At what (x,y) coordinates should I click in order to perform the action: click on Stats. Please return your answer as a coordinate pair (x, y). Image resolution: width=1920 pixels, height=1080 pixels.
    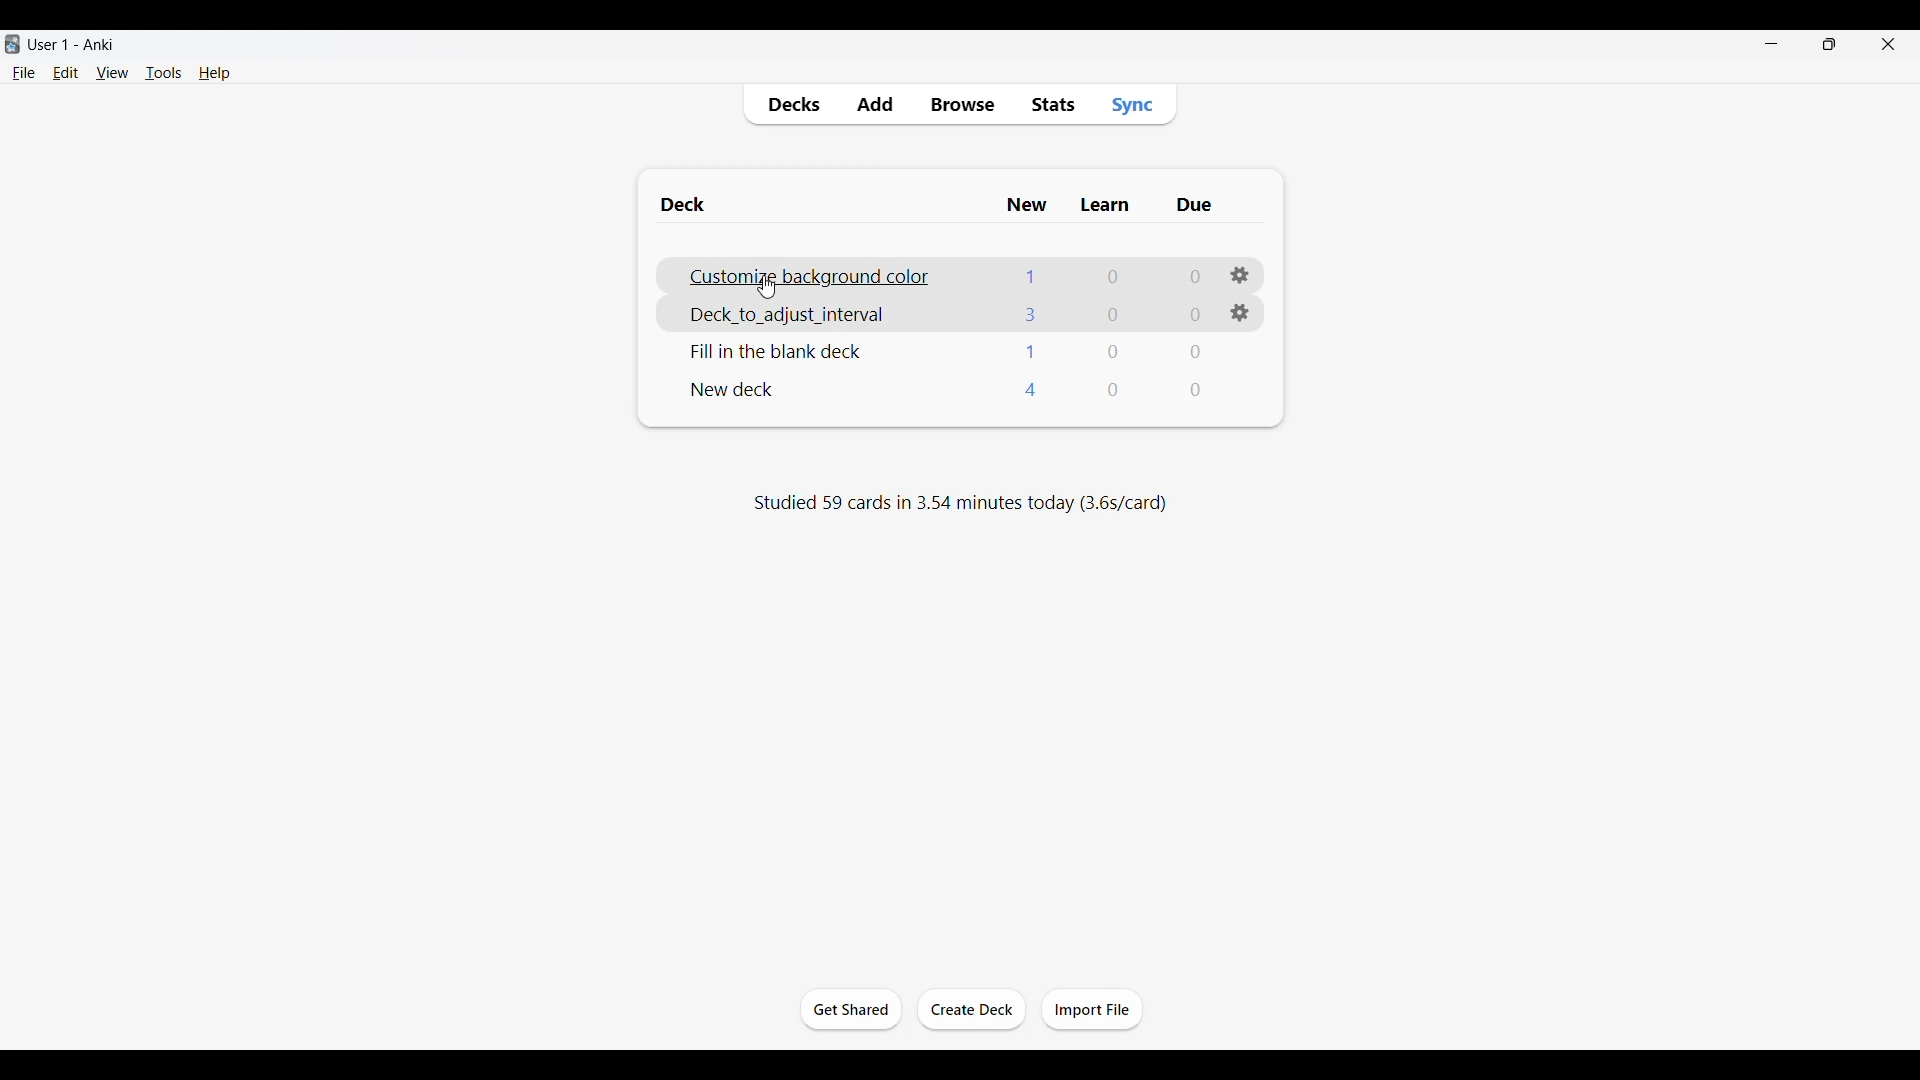
    Looking at the image, I should click on (1052, 105).